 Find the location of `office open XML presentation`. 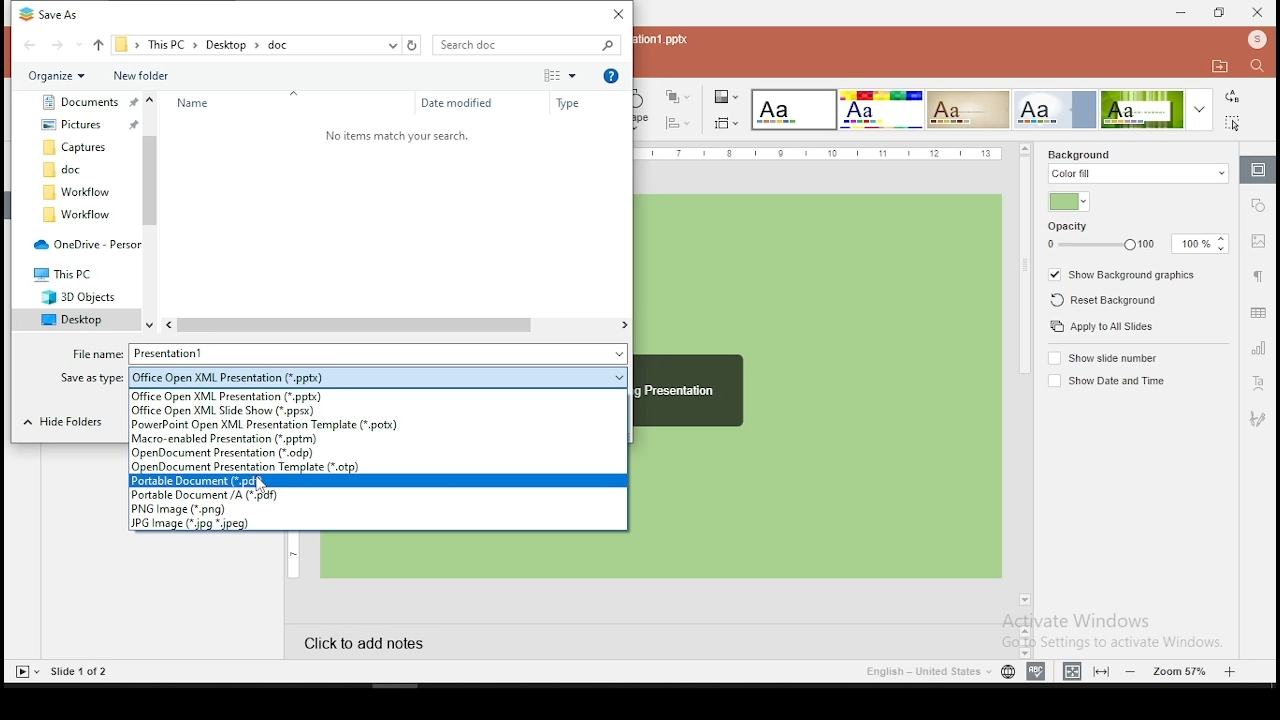

office open XML presentation is located at coordinates (375, 397).